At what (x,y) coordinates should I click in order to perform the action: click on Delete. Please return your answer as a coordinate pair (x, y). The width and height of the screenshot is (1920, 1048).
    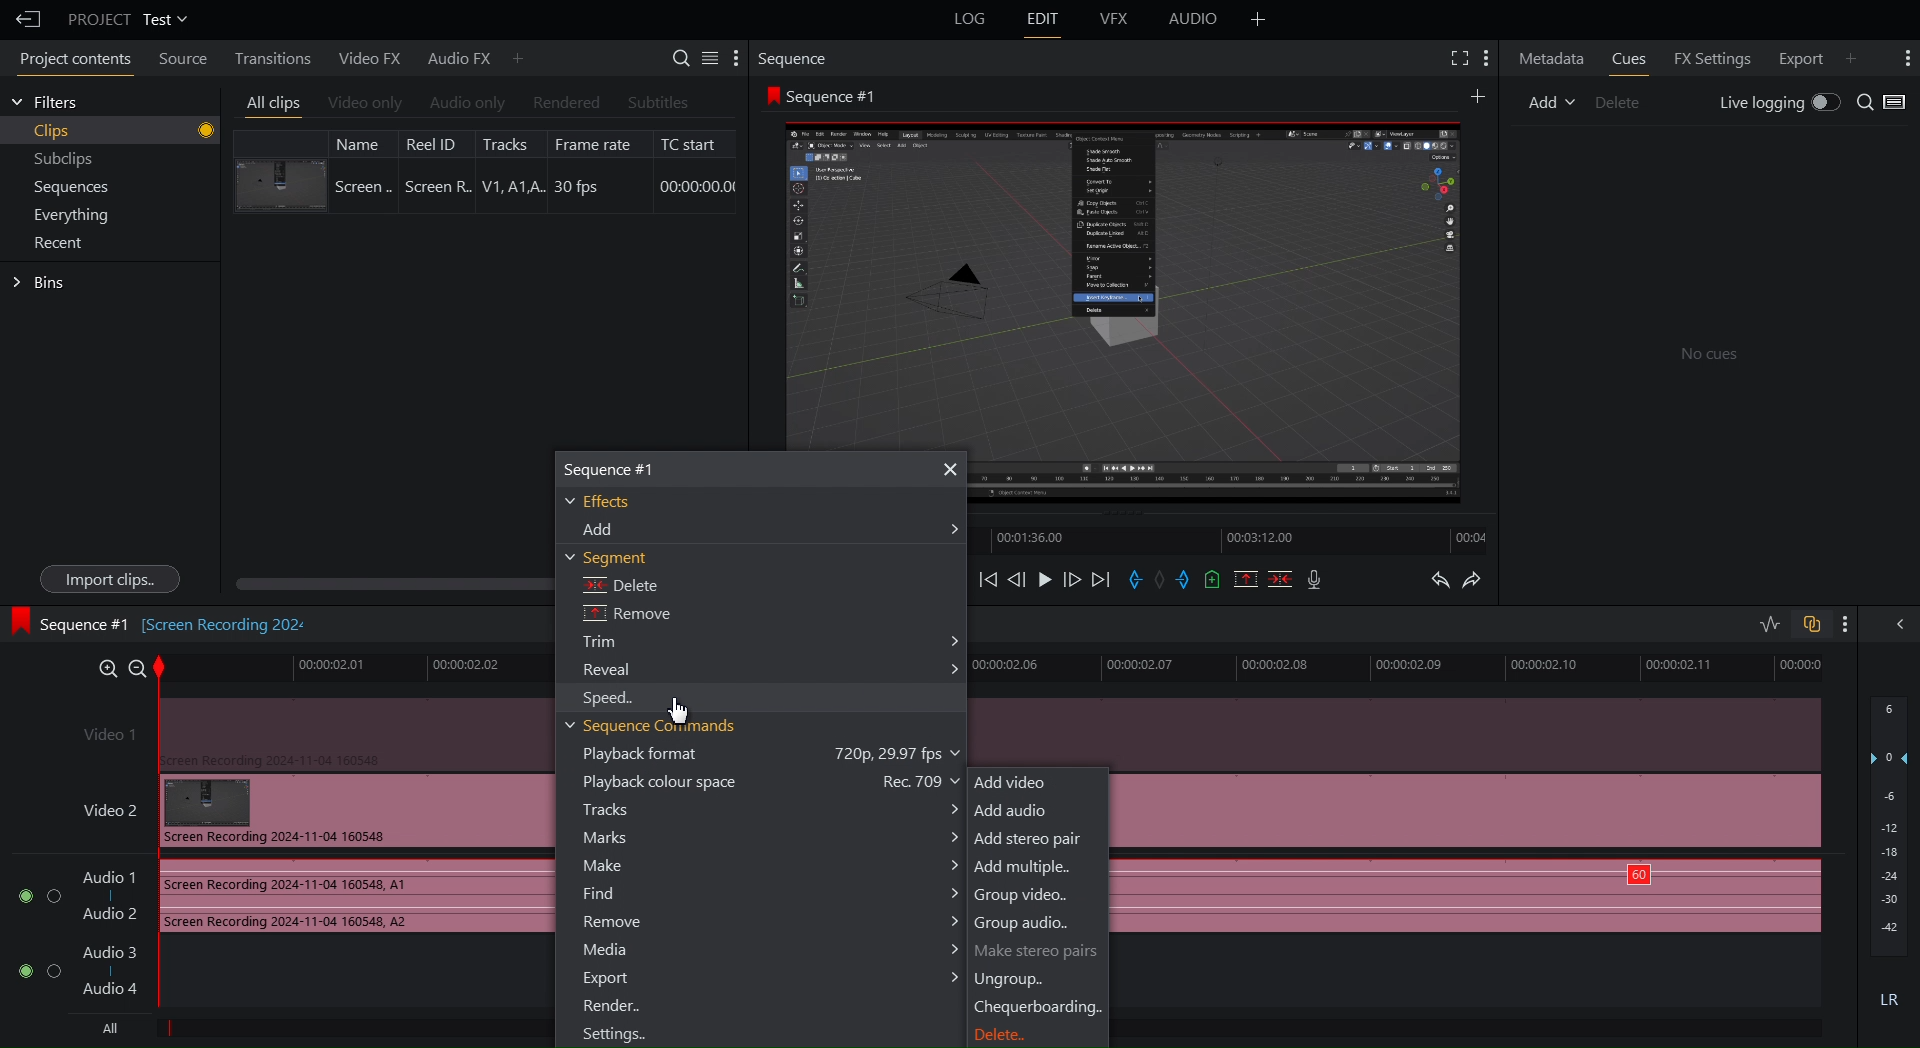
    Looking at the image, I should click on (621, 585).